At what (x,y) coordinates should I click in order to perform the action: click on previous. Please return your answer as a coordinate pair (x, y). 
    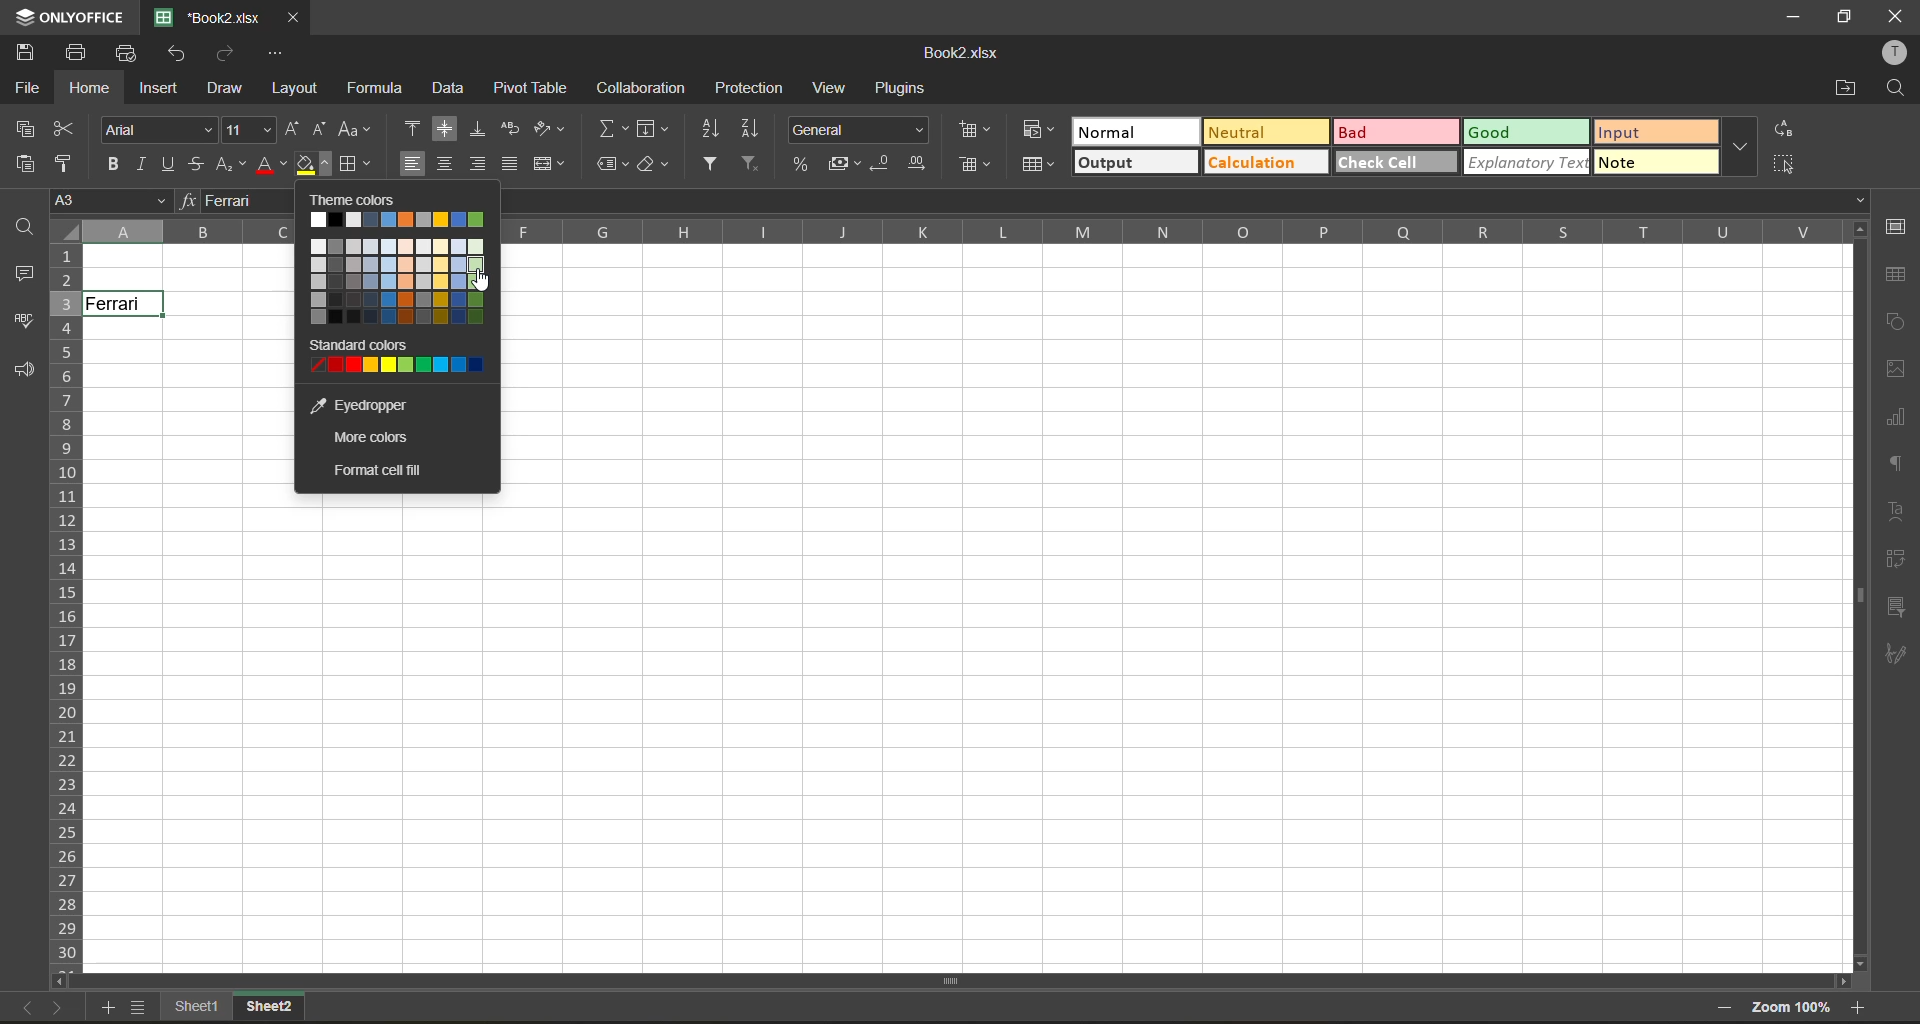
    Looking at the image, I should click on (22, 1007).